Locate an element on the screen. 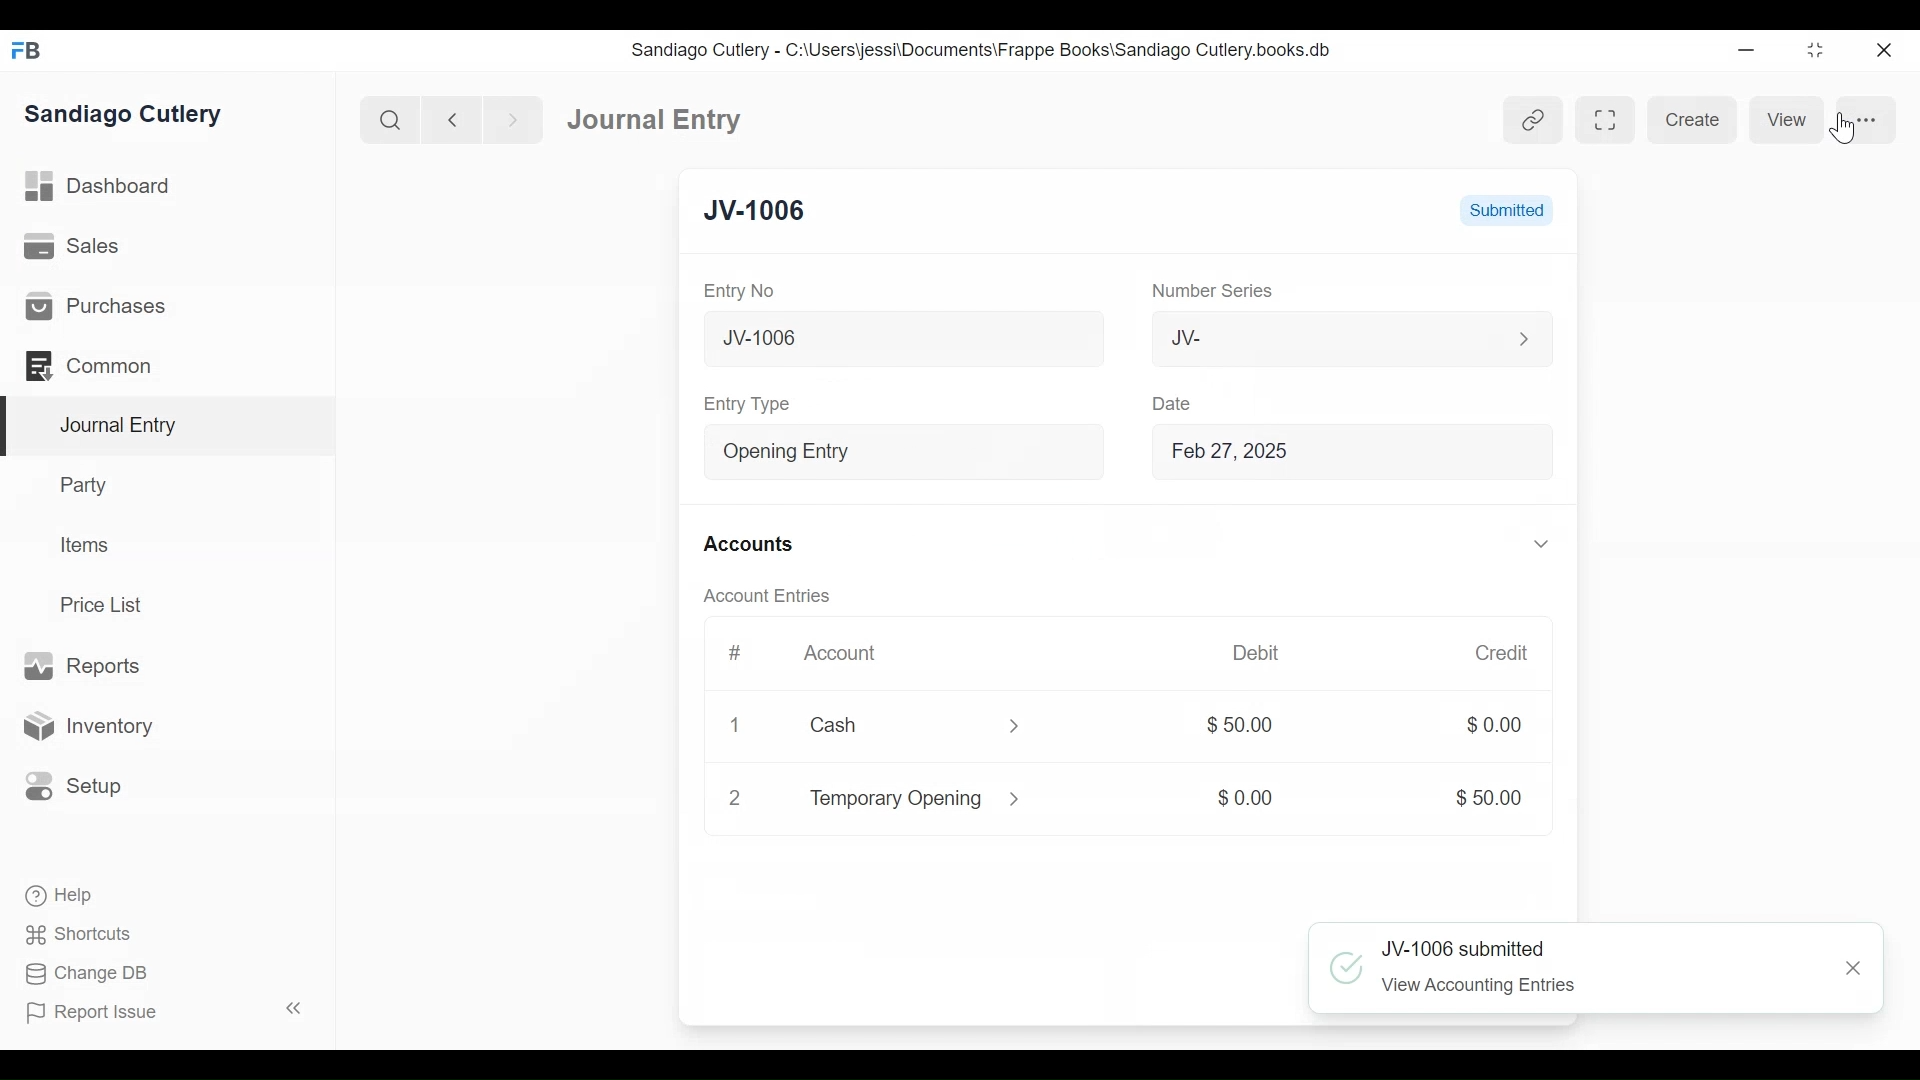  Account is located at coordinates (843, 654).